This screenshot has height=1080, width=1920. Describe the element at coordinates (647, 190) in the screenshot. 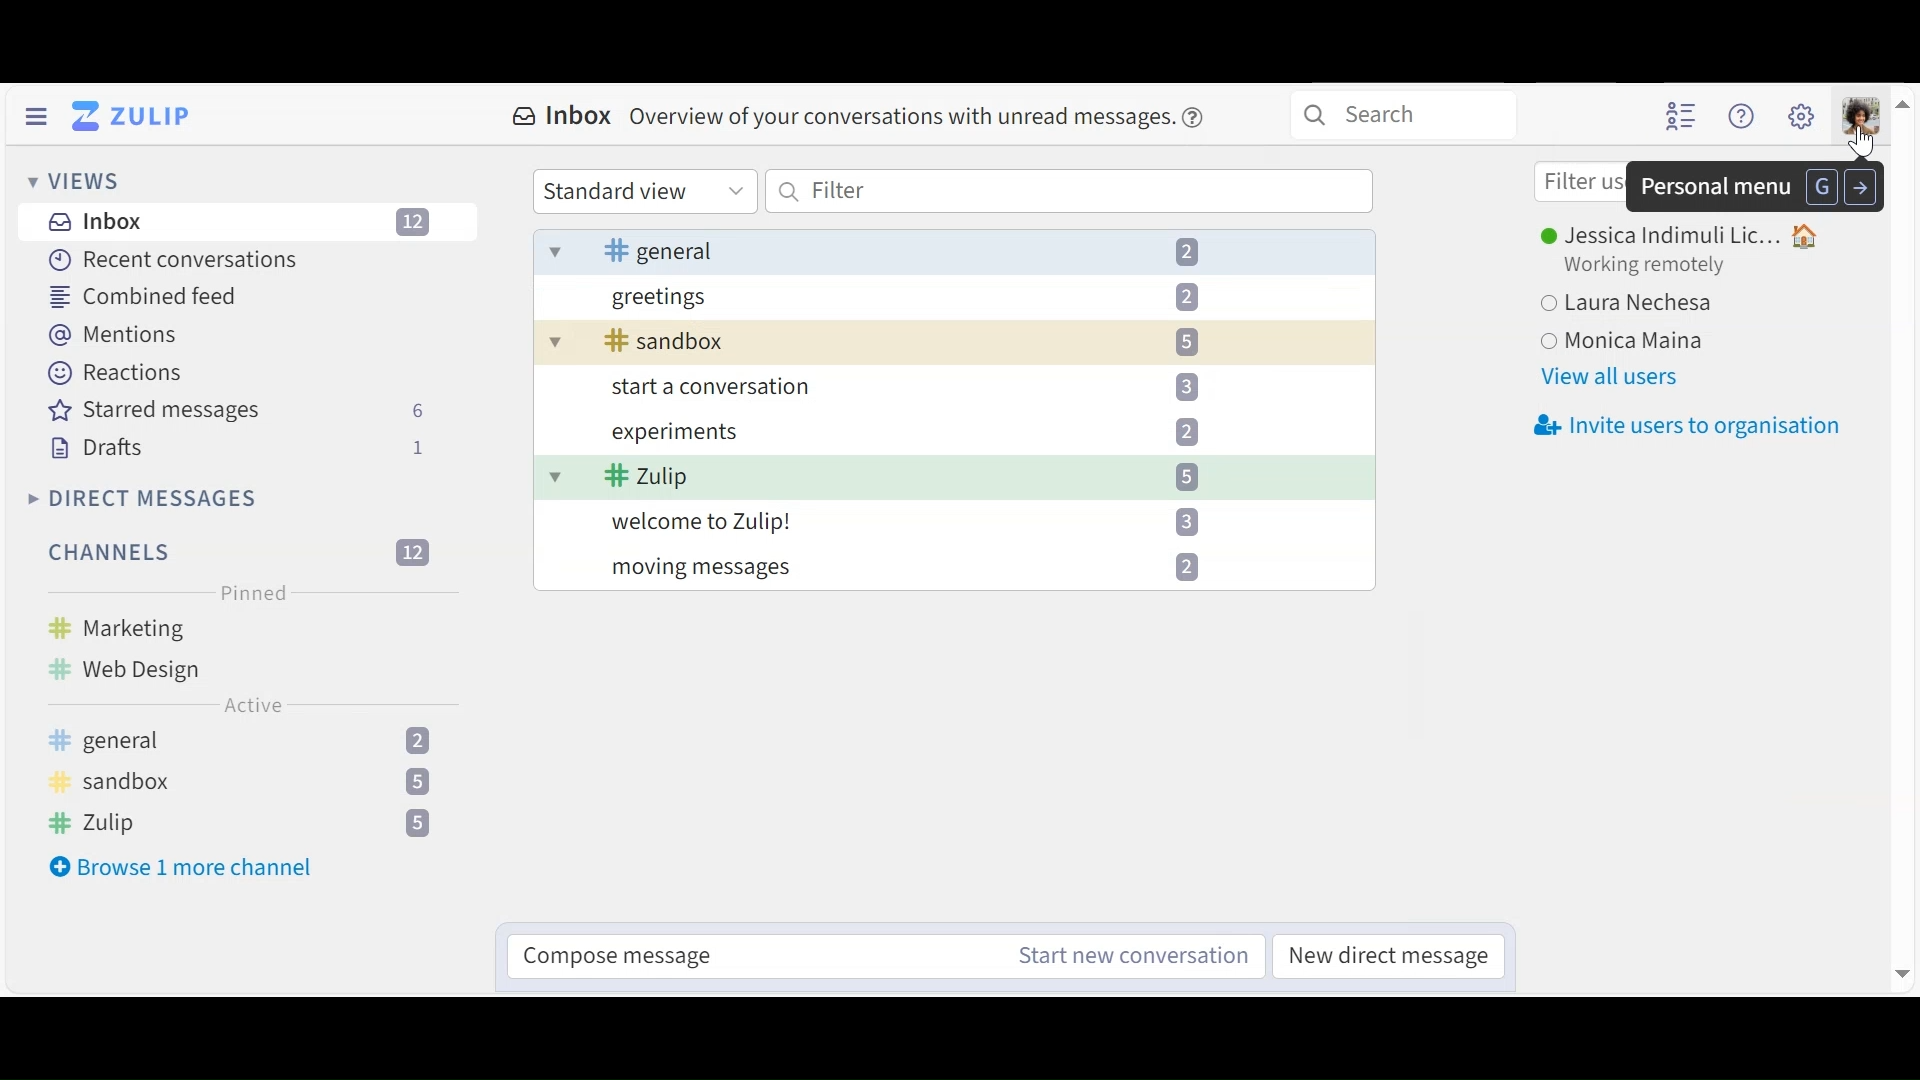

I see `Standard View` at that location.